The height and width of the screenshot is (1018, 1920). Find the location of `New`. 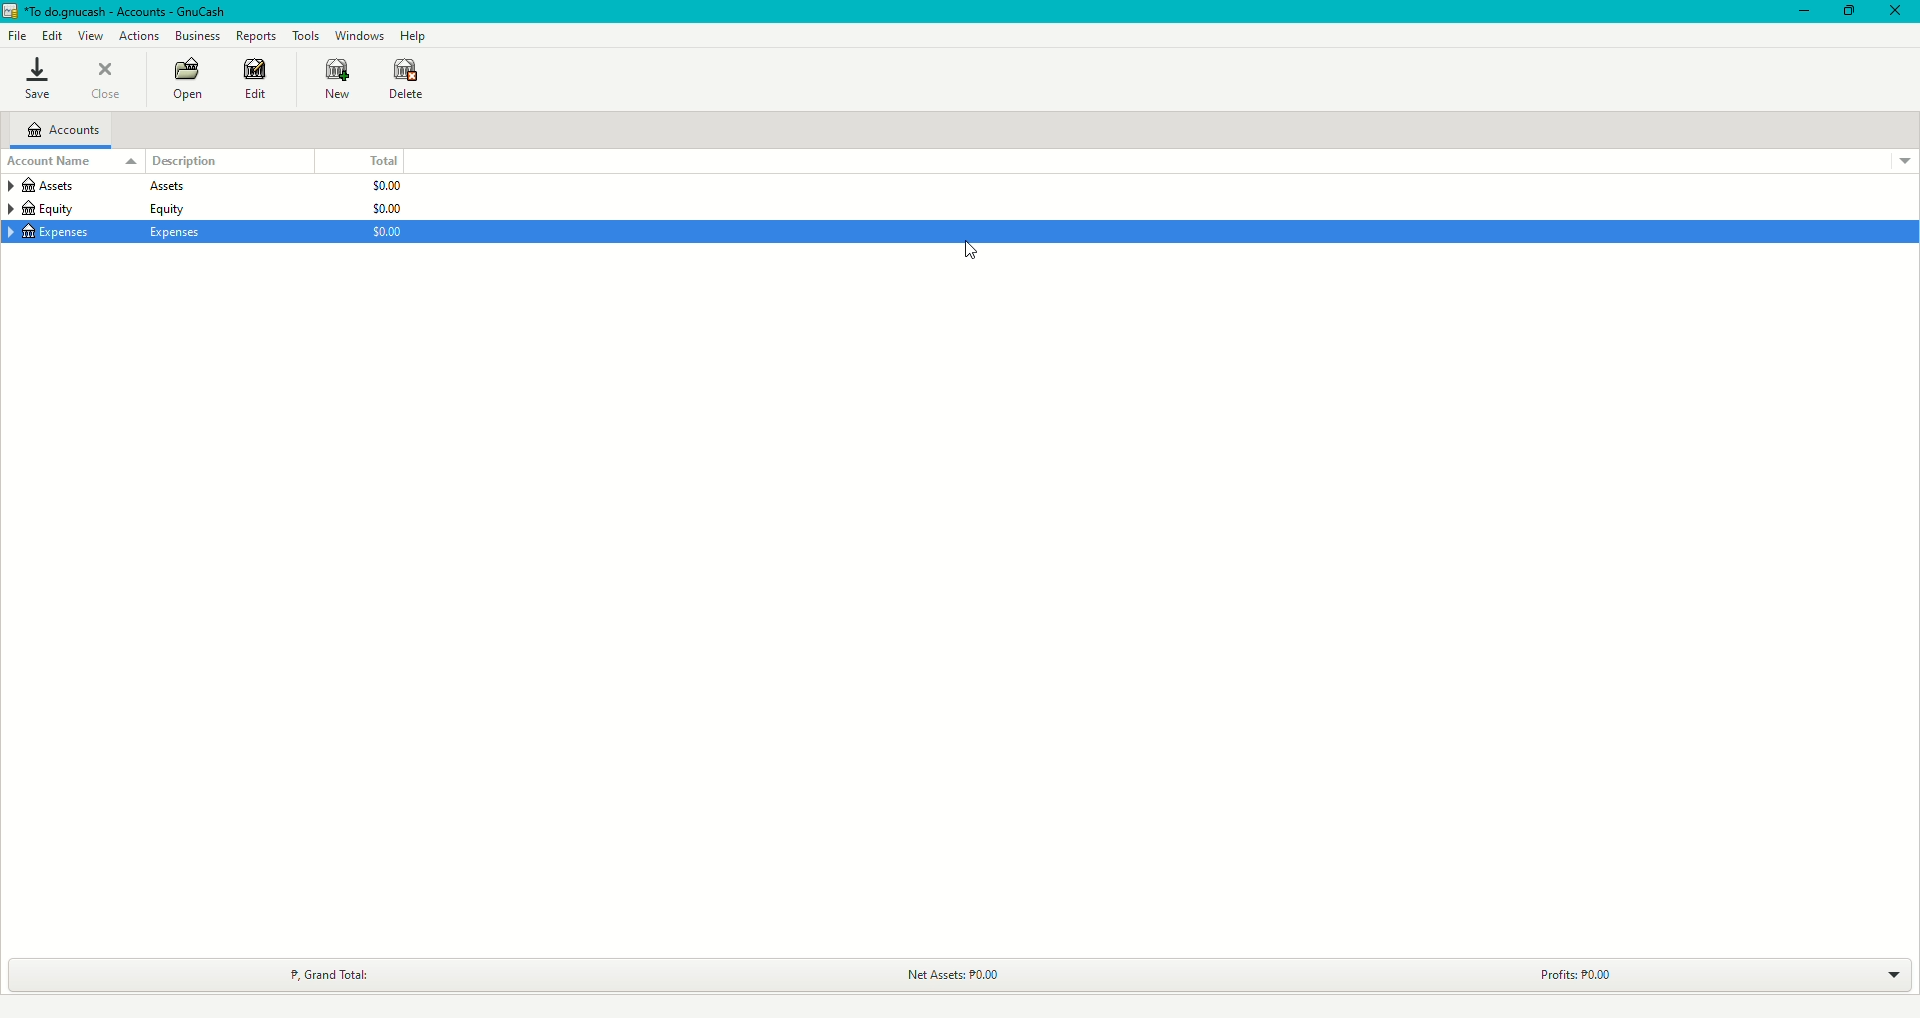

New is located at coordinates (339, 79).